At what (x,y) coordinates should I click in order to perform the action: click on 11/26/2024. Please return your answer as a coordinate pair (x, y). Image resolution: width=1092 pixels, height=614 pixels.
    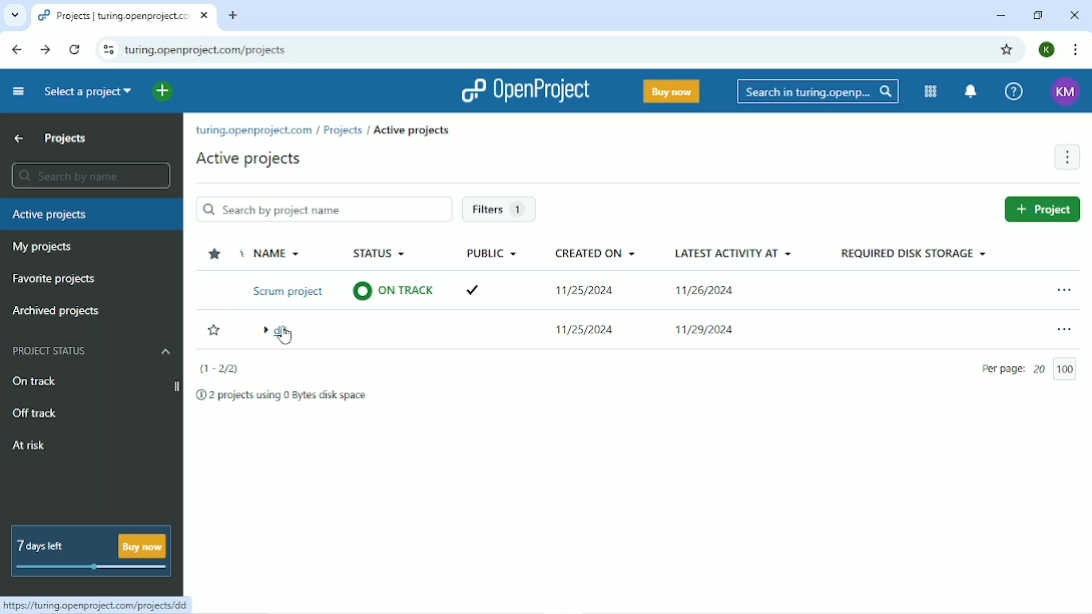
    Looking at the image, I should click on (708, 292).